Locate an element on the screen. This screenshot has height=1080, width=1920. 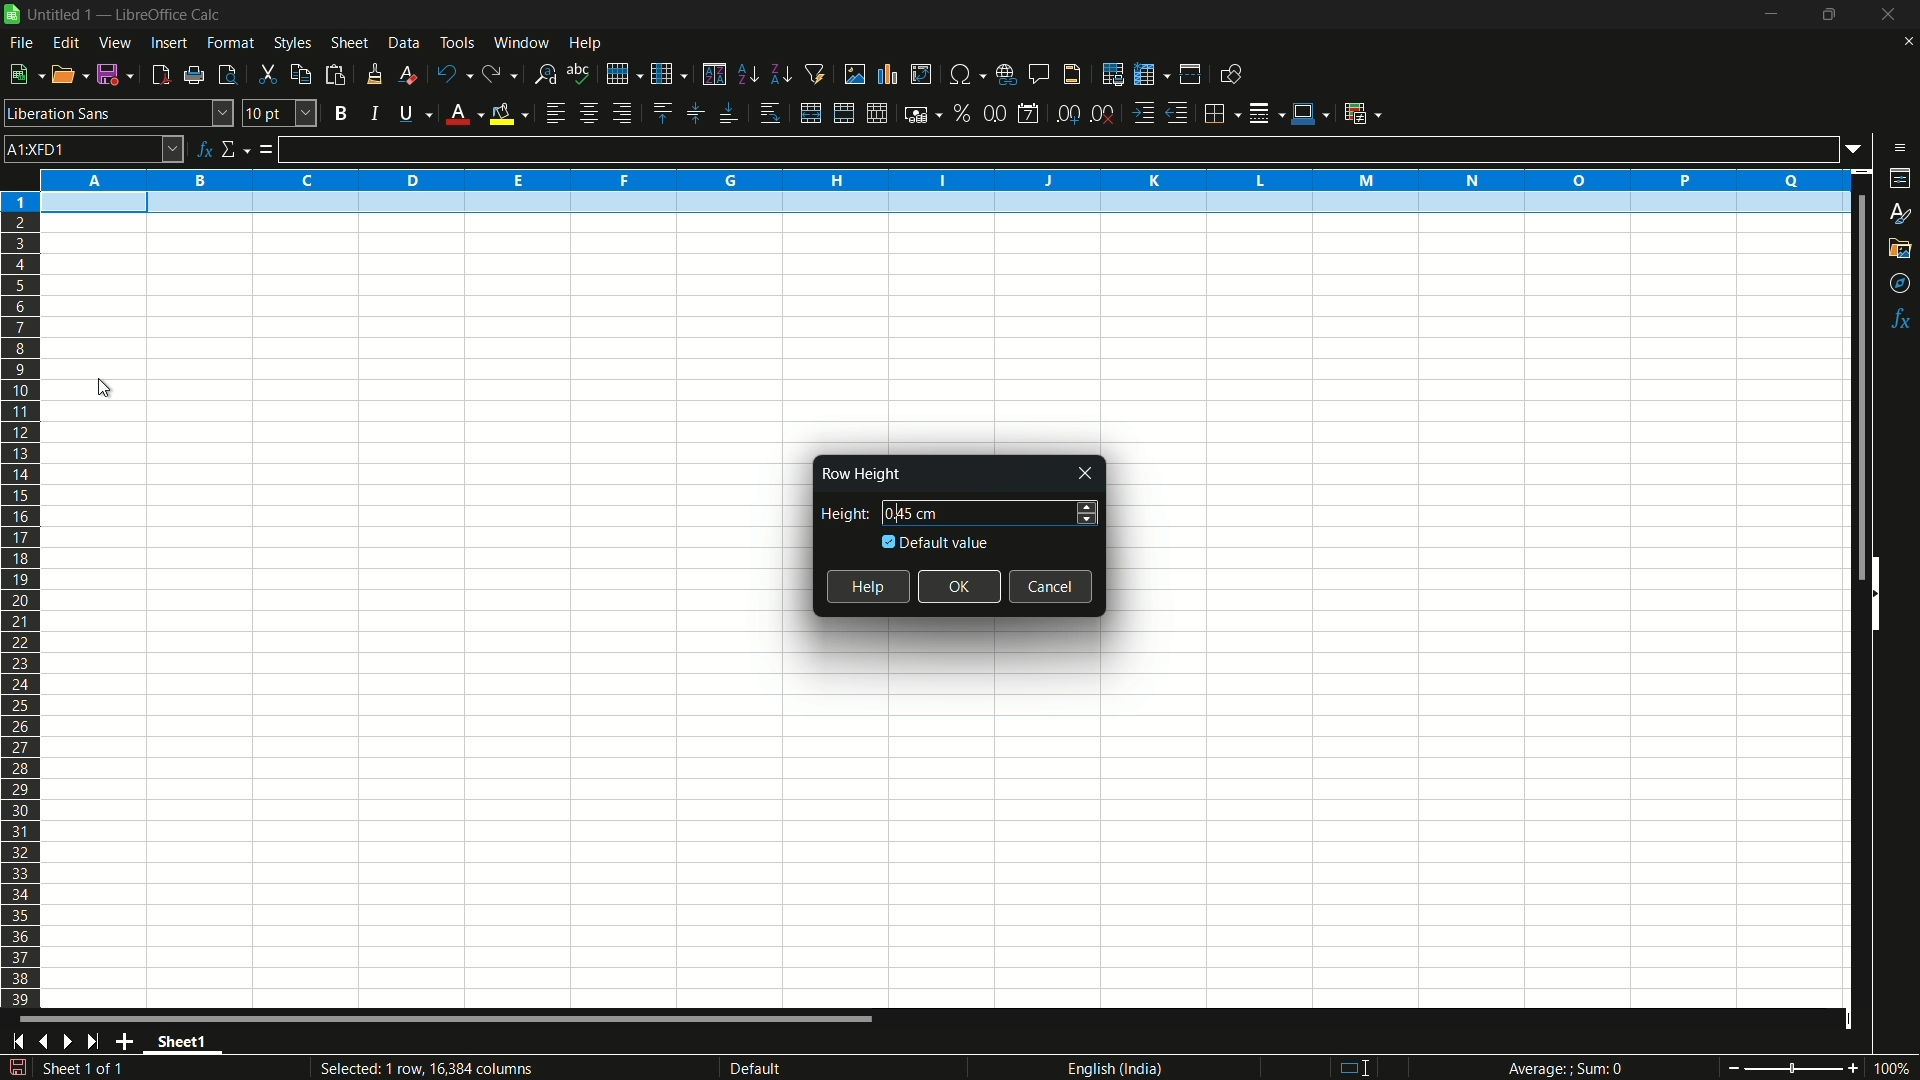
freeze rows and columns is located at coordinates (1150, 75).